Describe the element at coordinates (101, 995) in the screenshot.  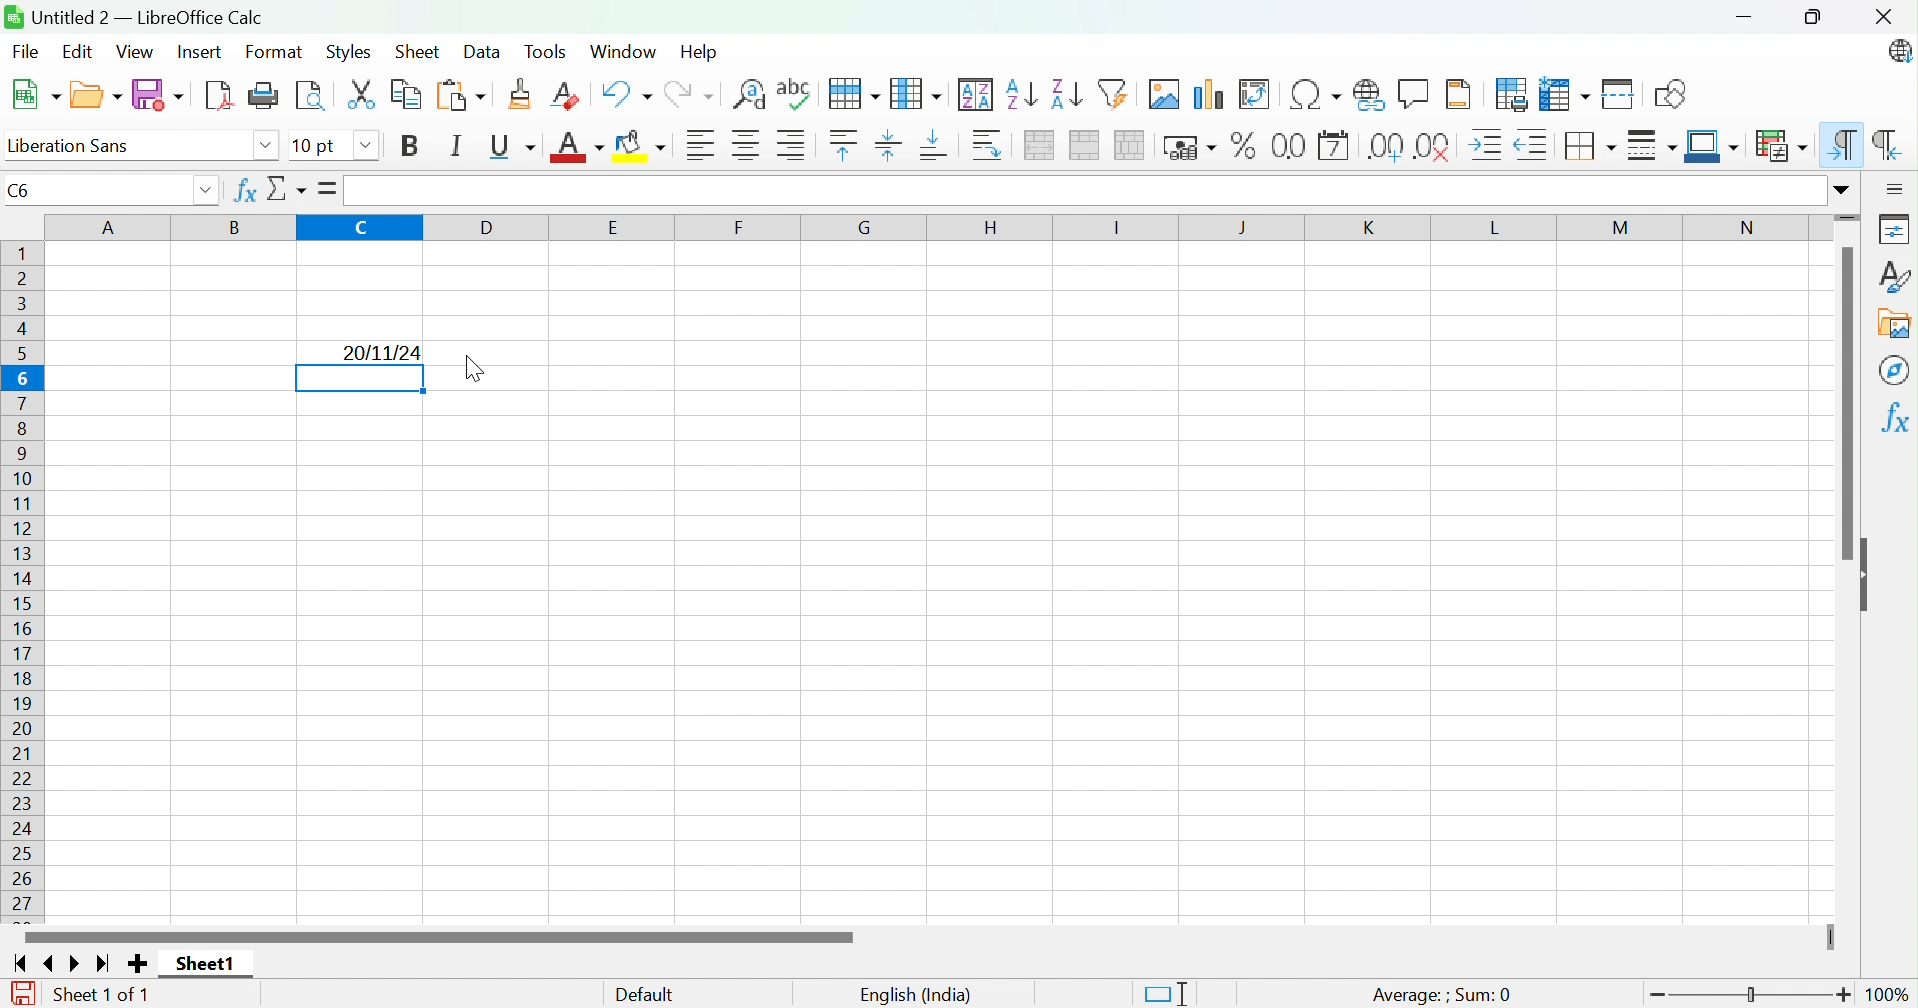
I see `Sheet 1 of 1` at that location.